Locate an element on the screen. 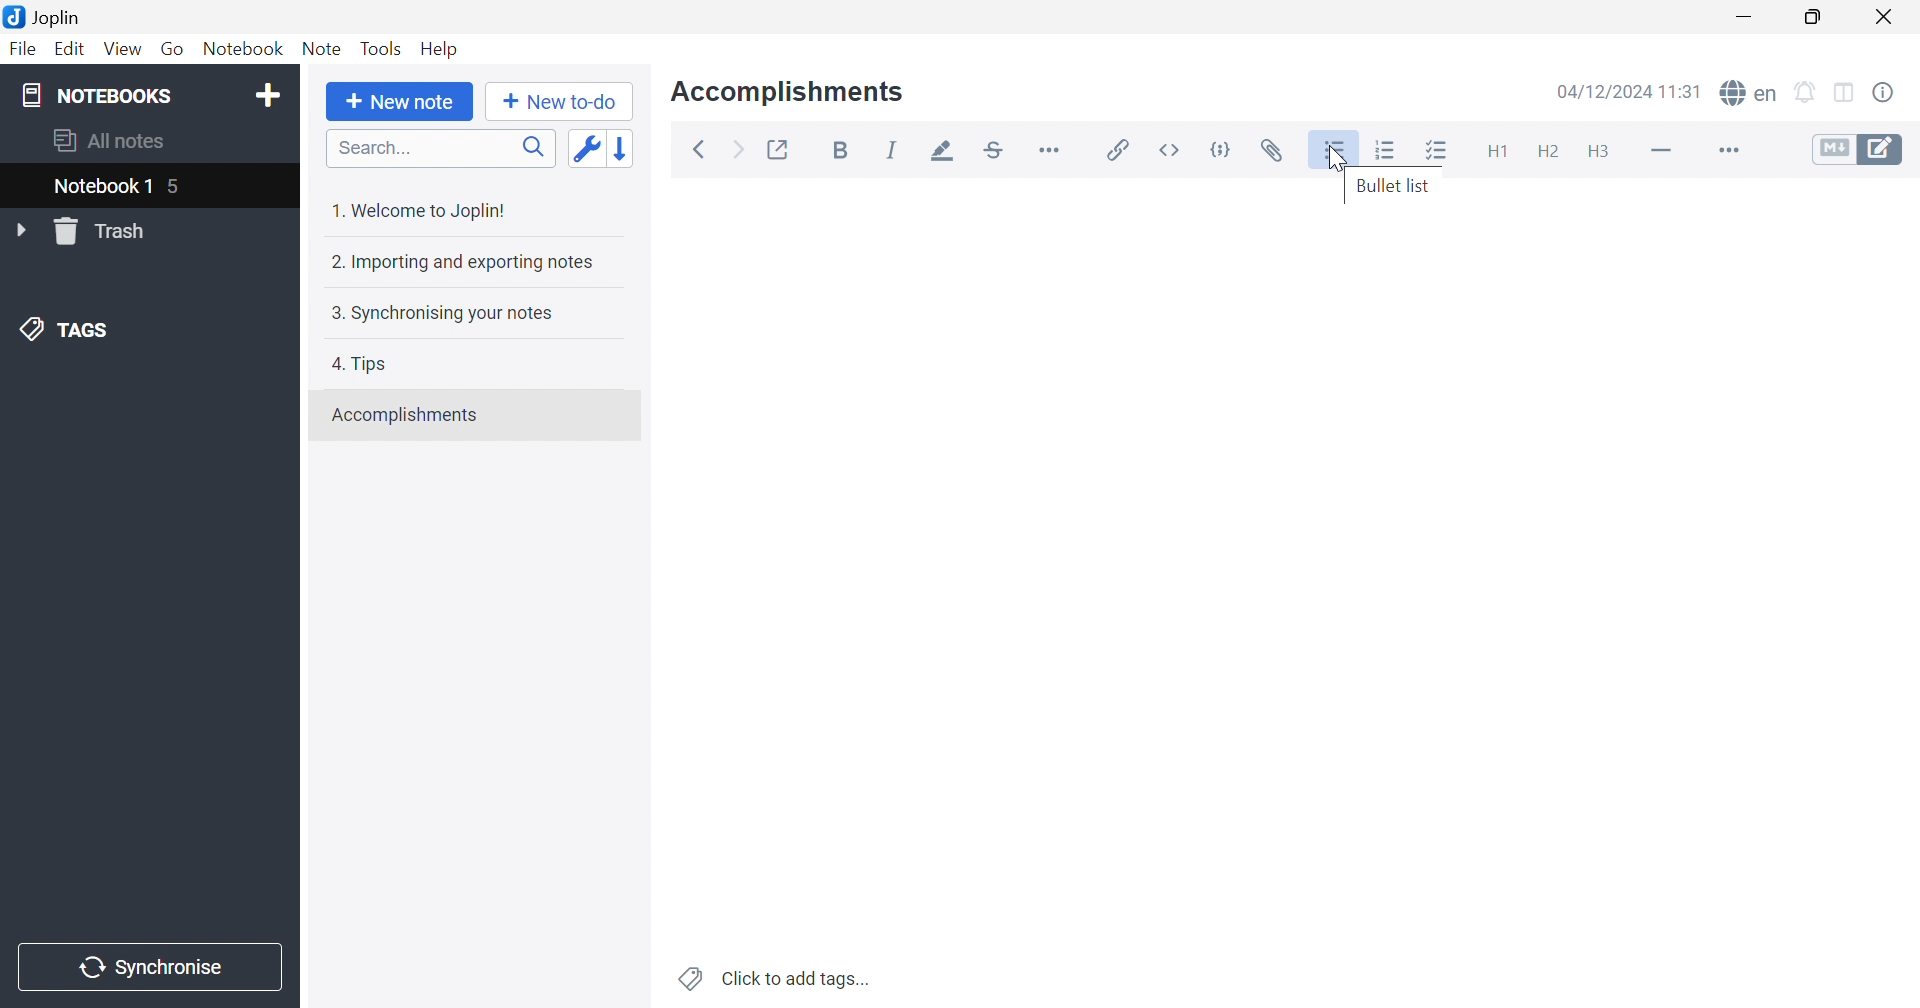 This screenshot has height=1008, width=1920. Cursor is located at coordinates (1331, 161).